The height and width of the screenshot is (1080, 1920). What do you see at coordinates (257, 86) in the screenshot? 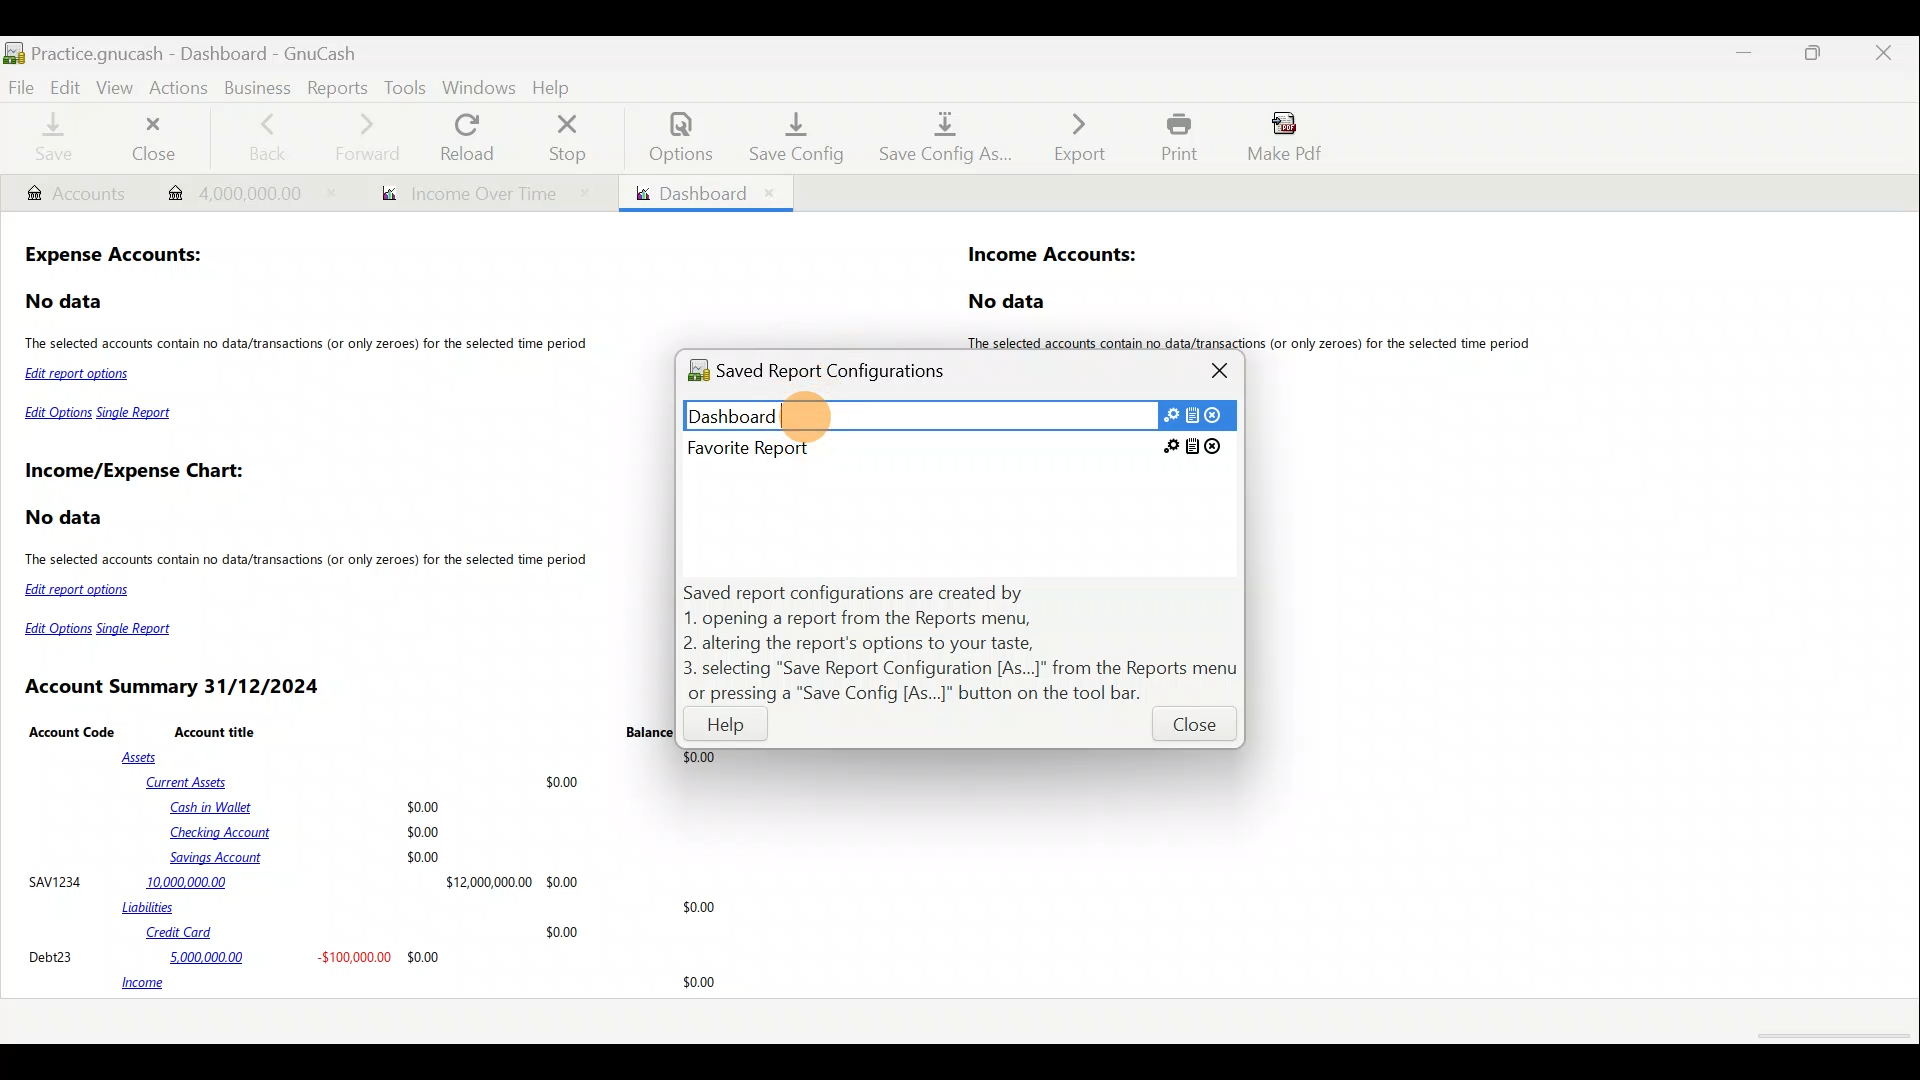
I see `Business` at bounding box center [257, 86].